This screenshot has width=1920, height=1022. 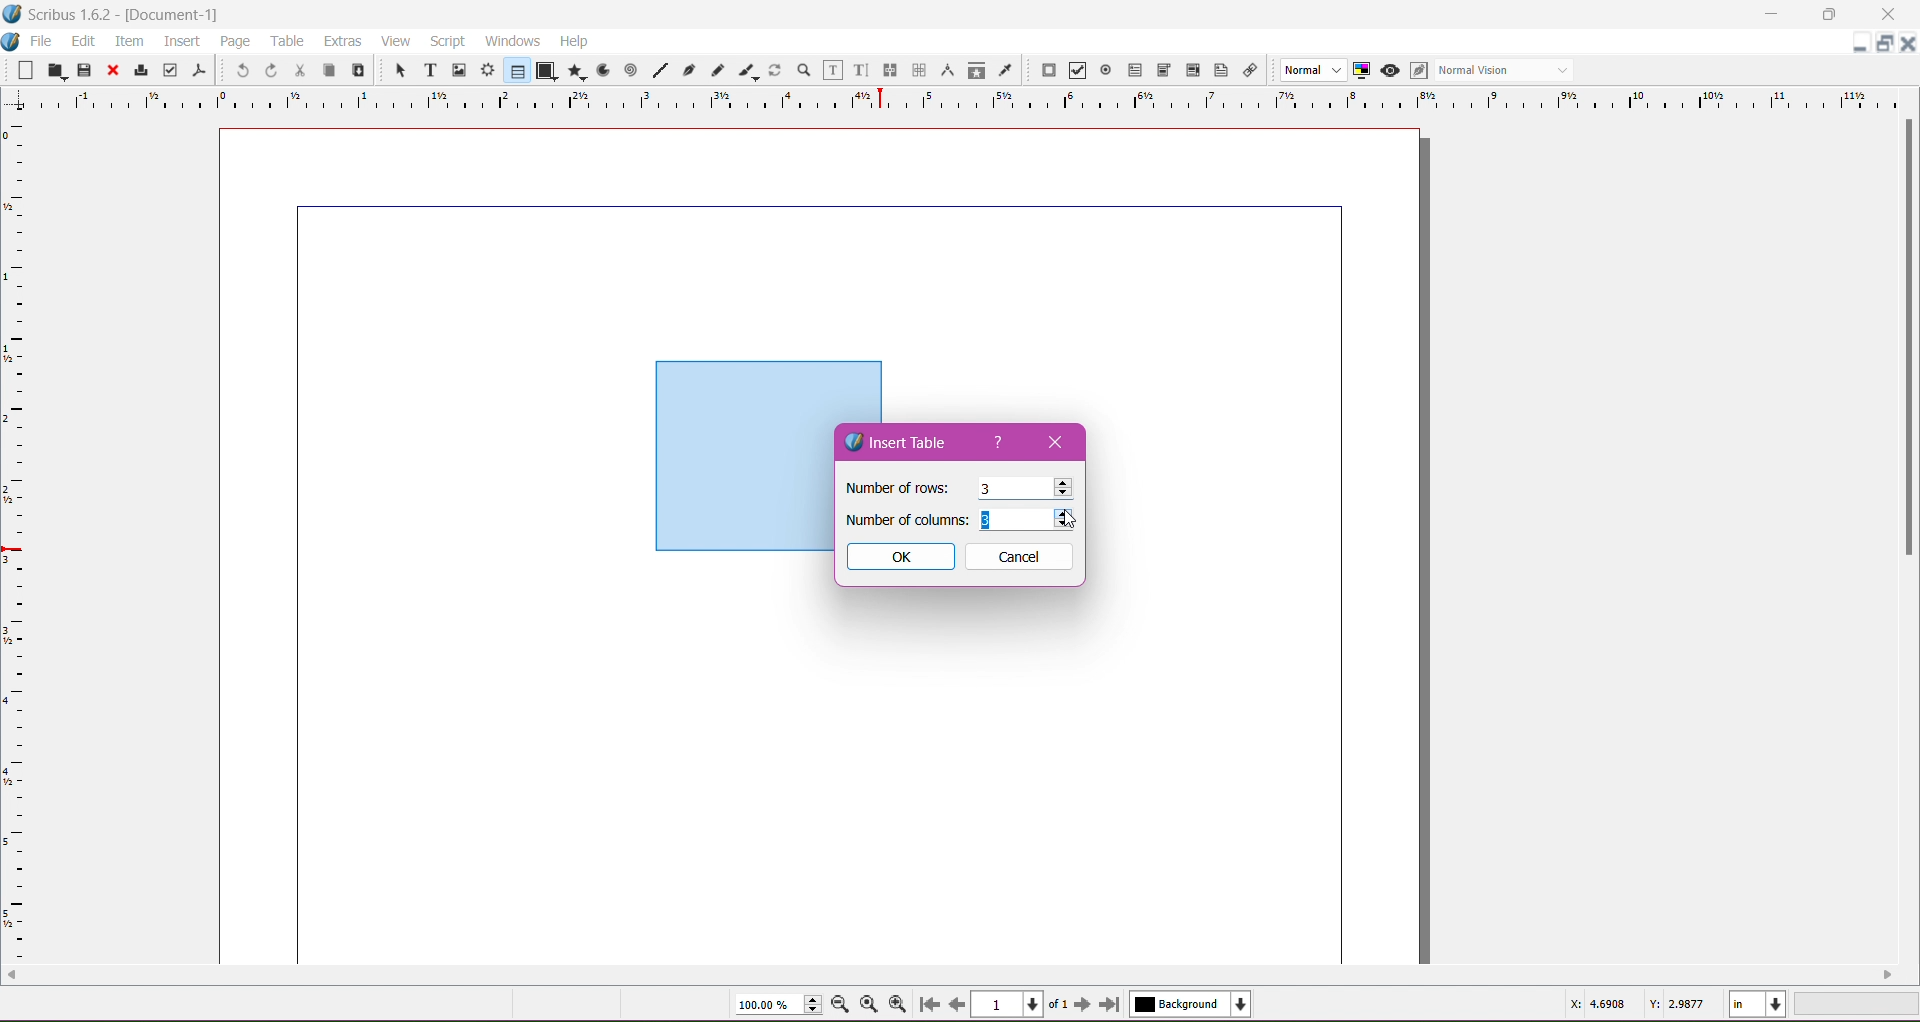 What do you see at coordinates (778, 1005) in the screenshot?
I see `100.00 %` at bounding box center [778, 1005].